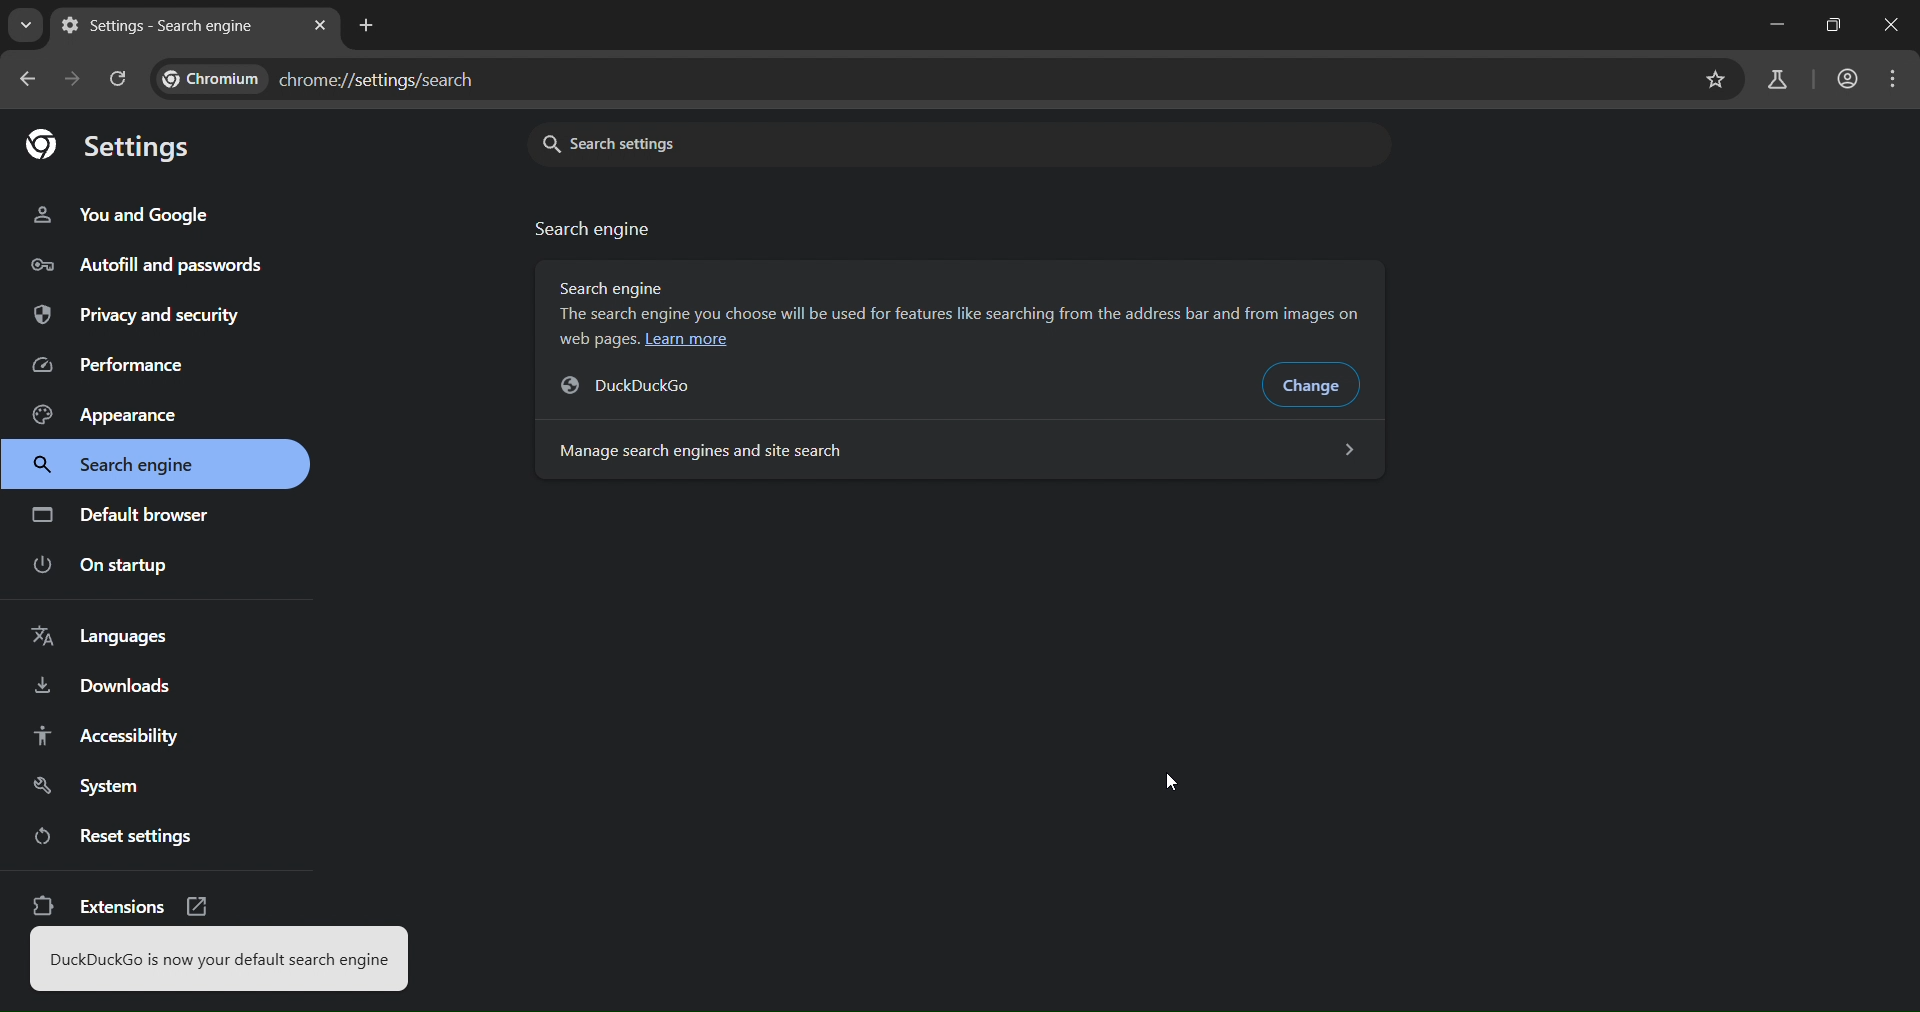 The width and height of the screenshot is (1920, 1012). Describe the element at coordinates (100, 785) in the screenshot. I see `system` at that location.